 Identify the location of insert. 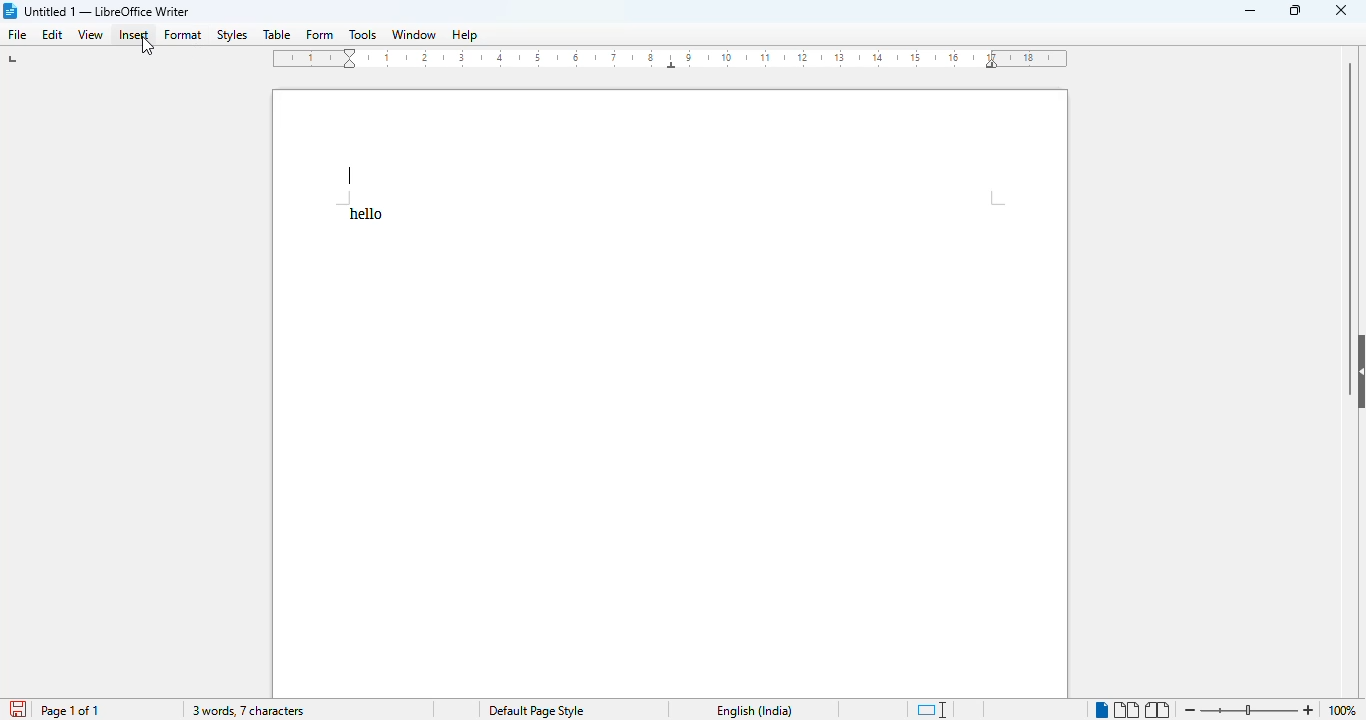
(134, 35).